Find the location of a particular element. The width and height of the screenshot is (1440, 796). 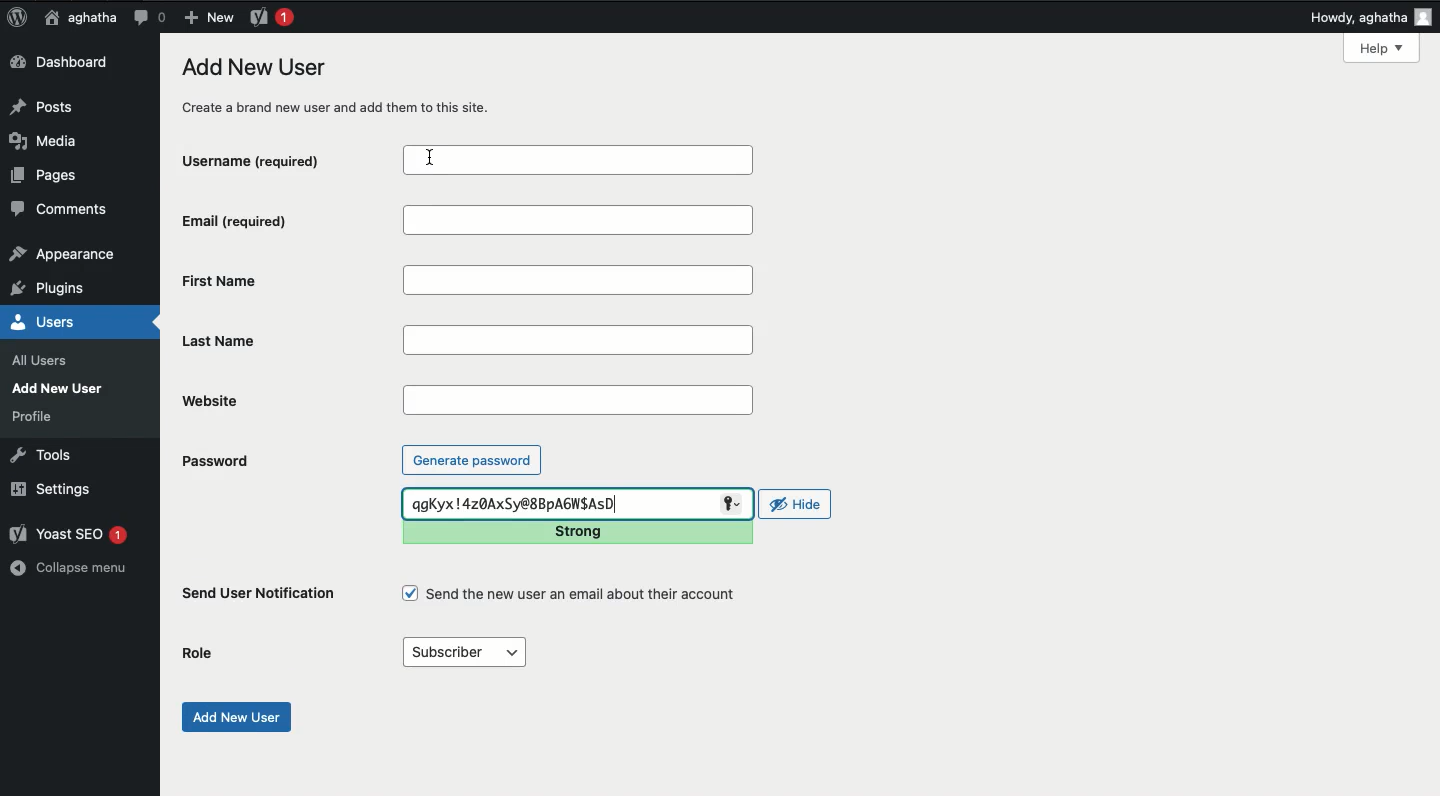

Media is located at coordinates (50, 141).